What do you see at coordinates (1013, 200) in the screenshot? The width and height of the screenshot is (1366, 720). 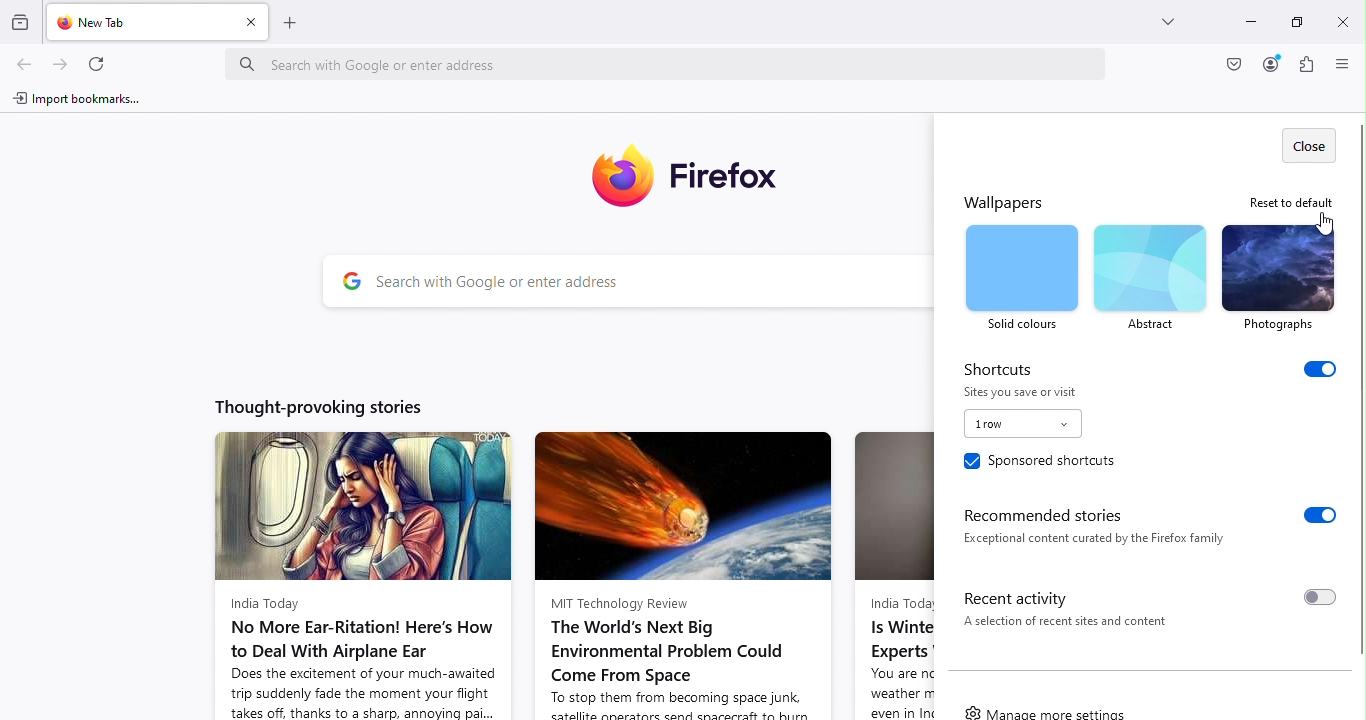 I see `Wallpapers` at bounding box center [1013, 200].